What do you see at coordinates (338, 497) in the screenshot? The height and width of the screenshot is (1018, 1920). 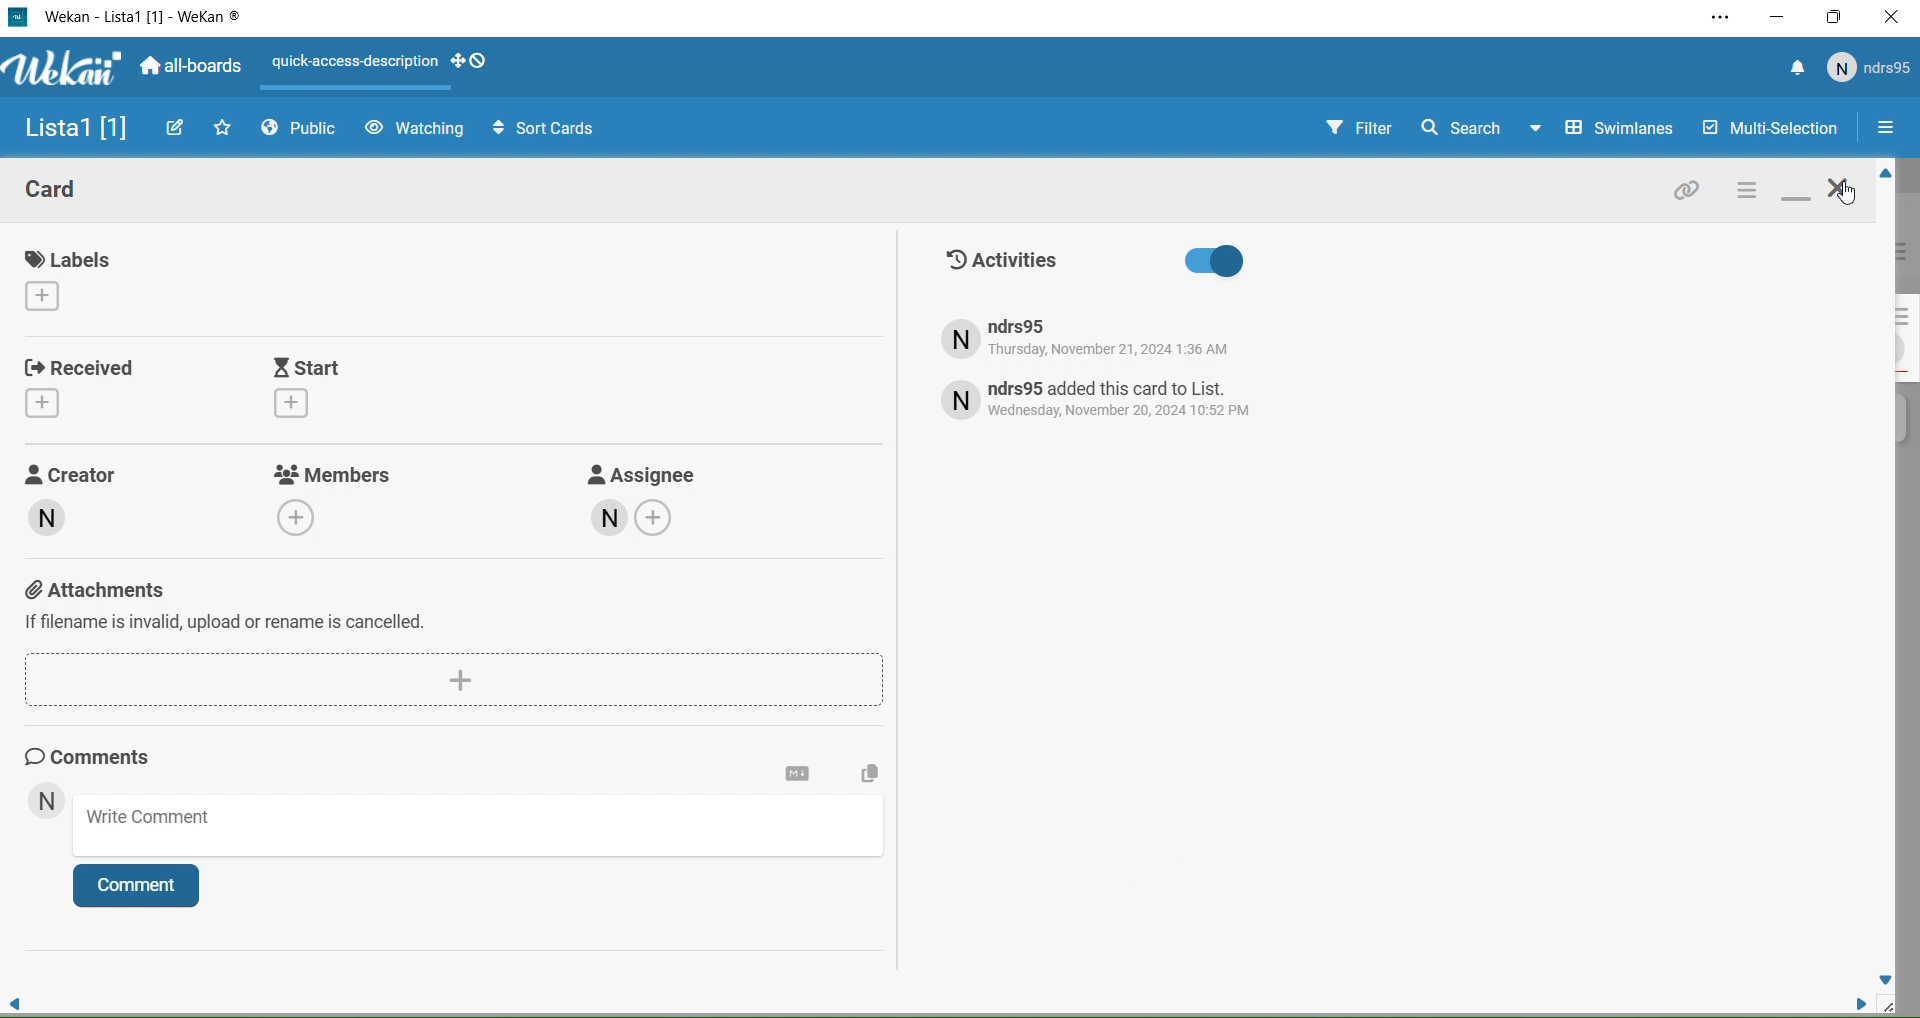 I see `Members` at bounding box center [338, 497].